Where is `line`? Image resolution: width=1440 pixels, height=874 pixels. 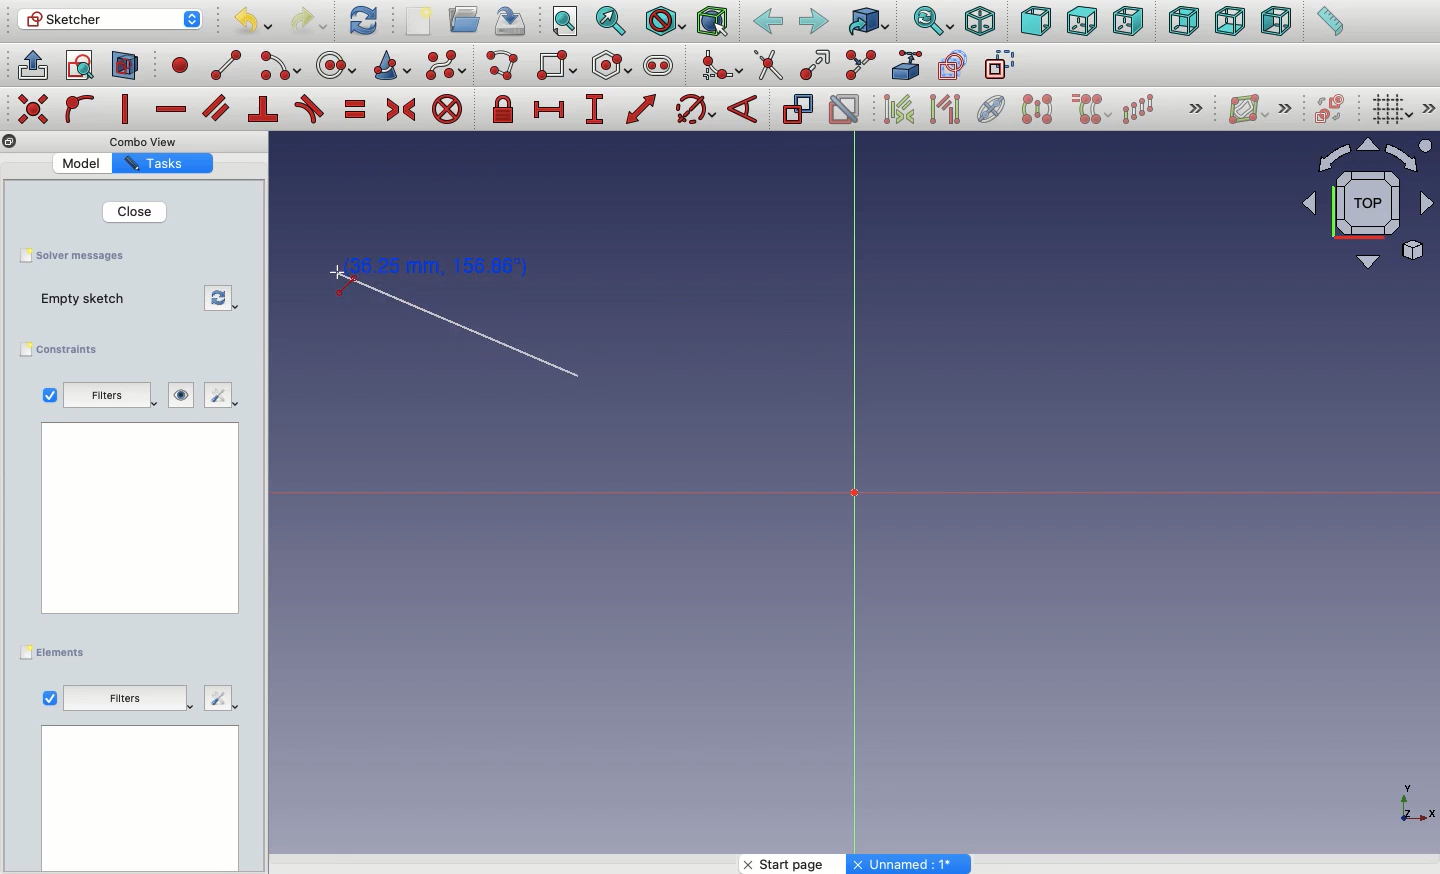 line is located at coordinates (227, 66).